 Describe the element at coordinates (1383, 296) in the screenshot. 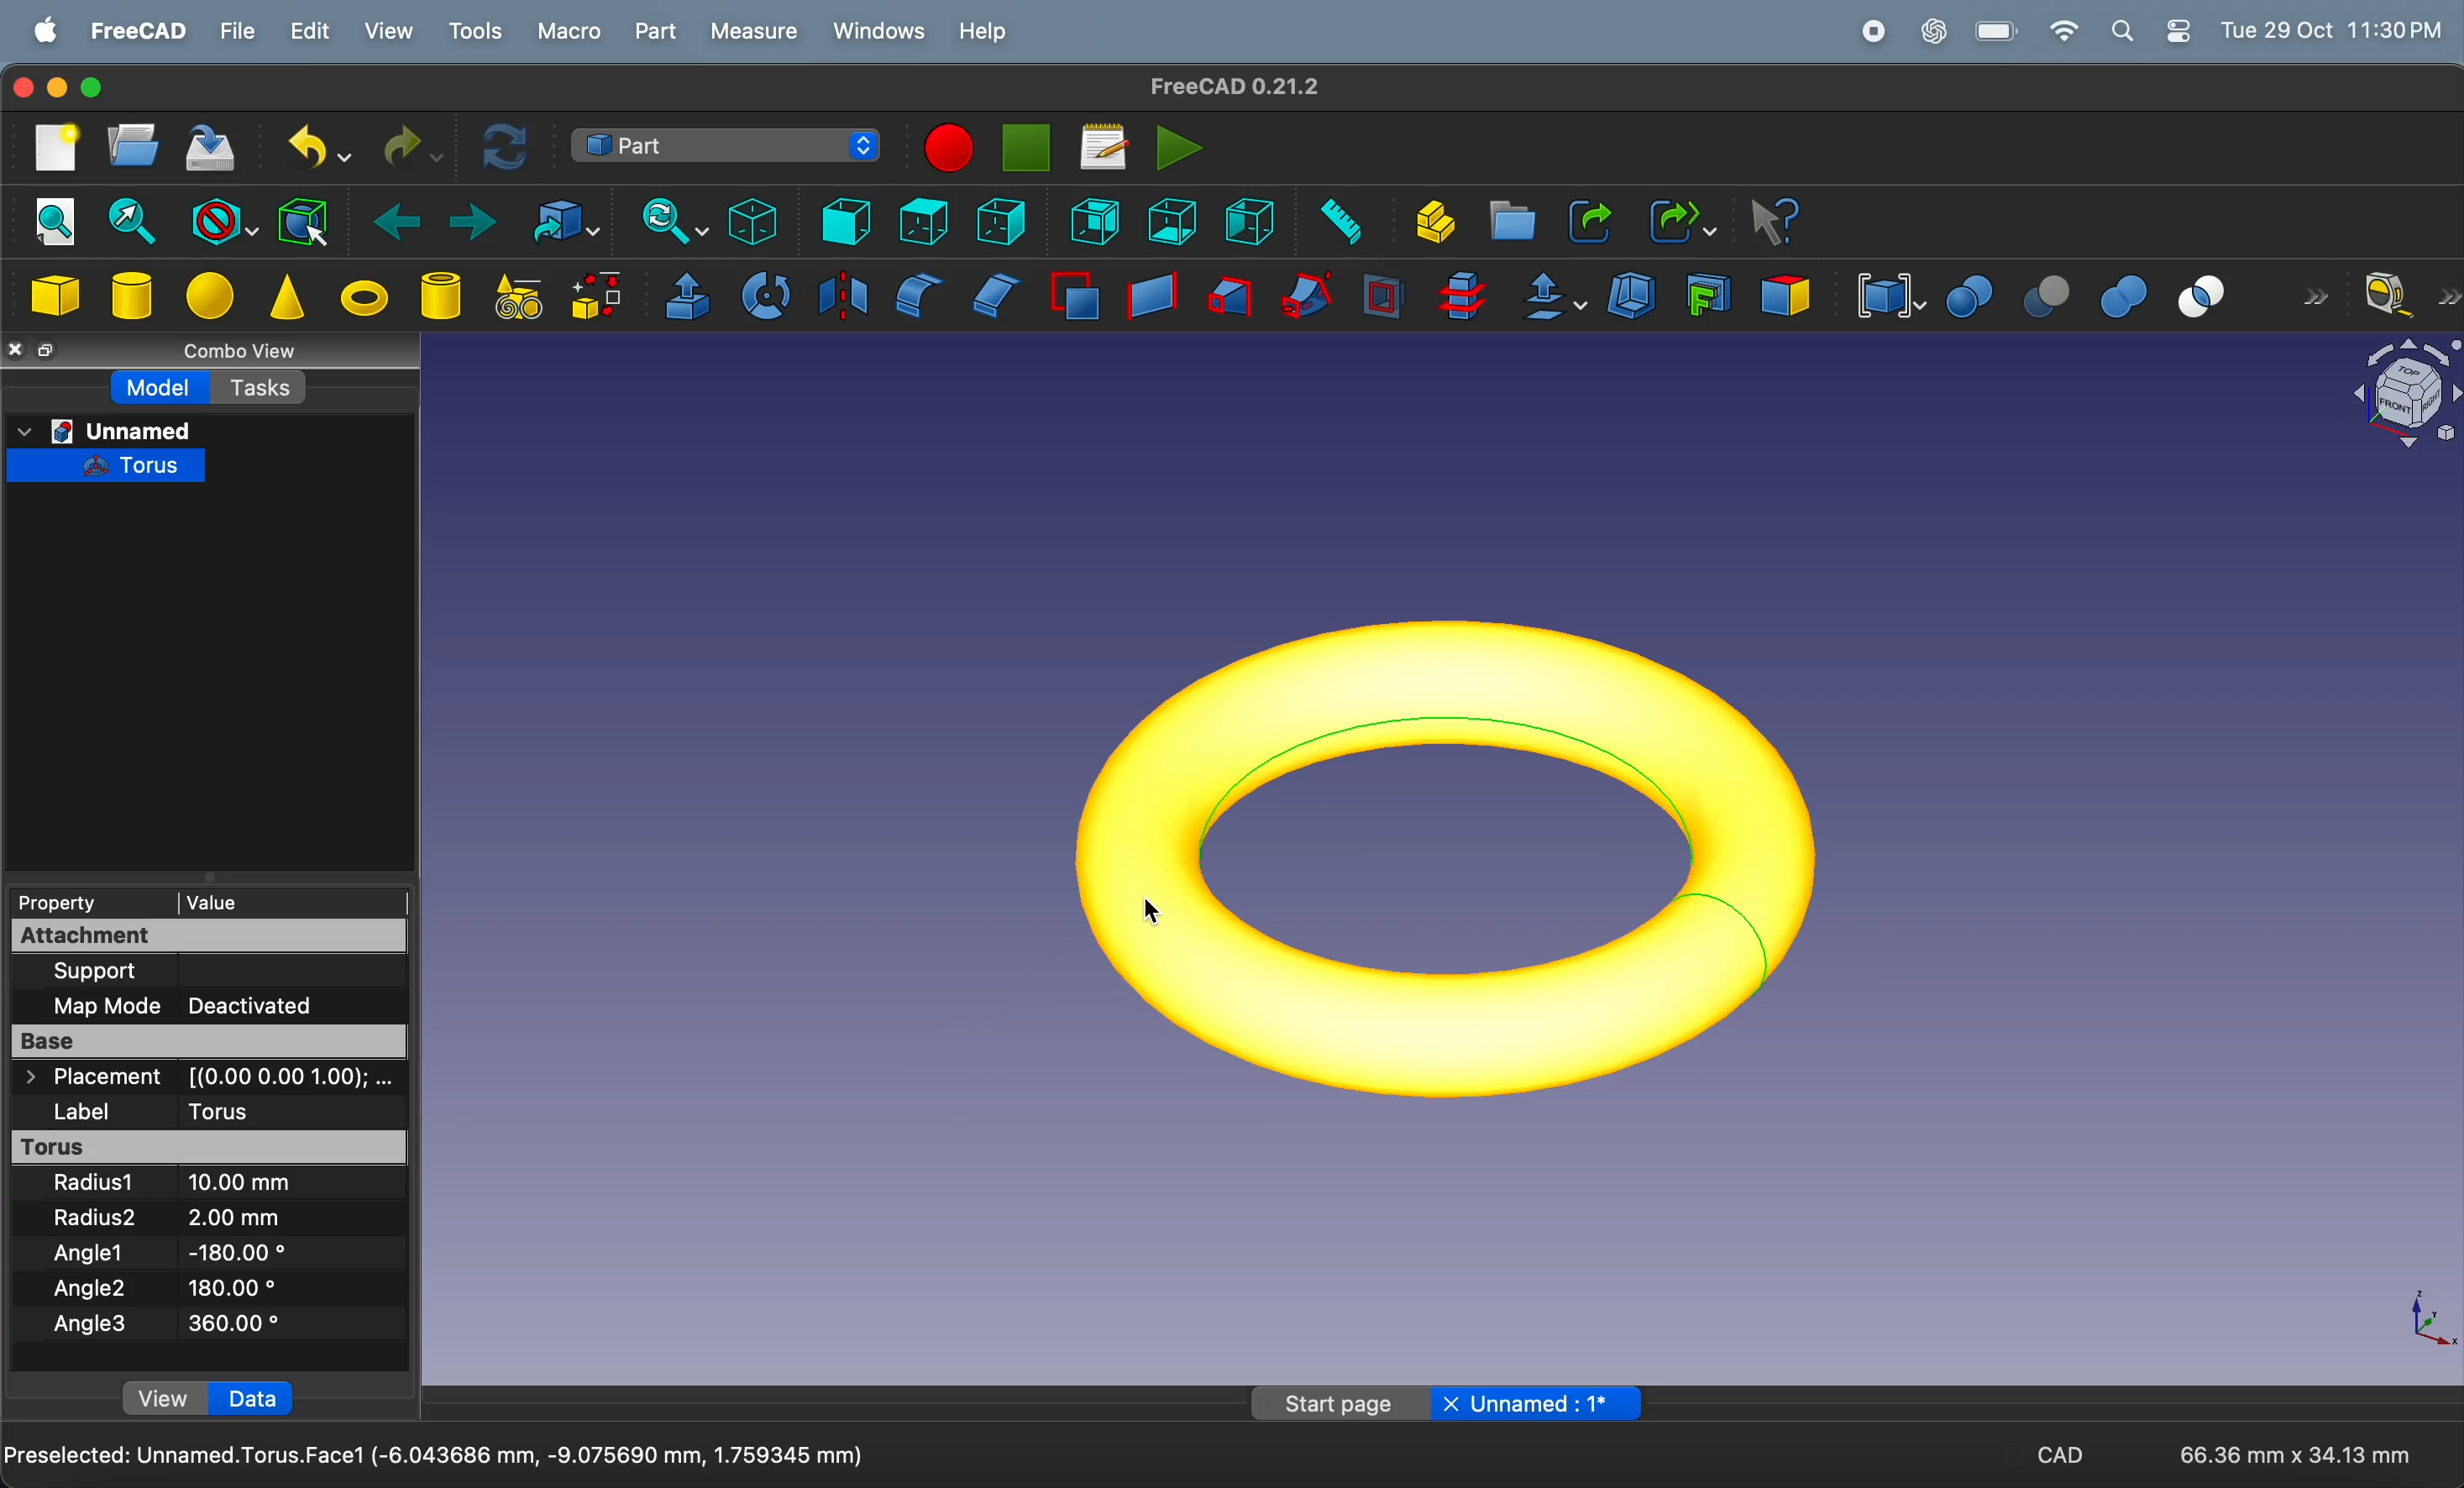

I see `section` at that location.